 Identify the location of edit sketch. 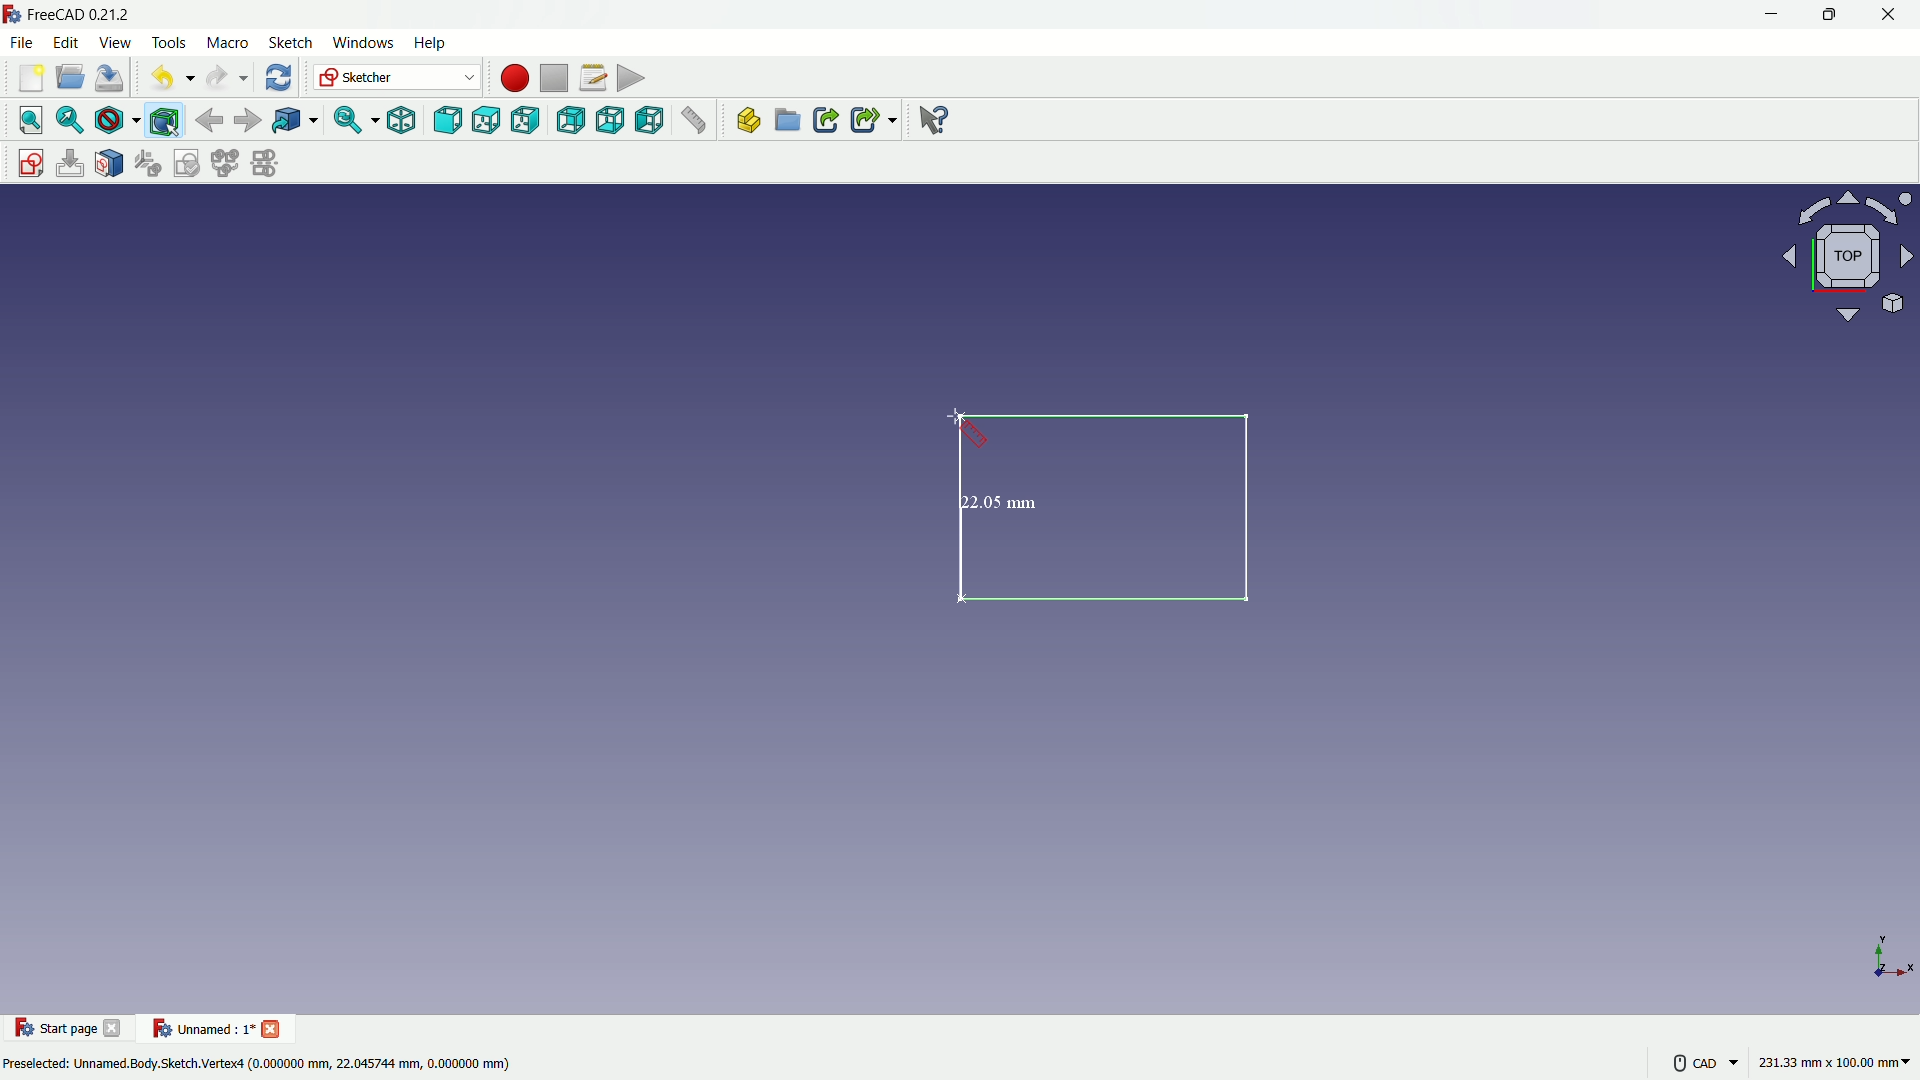
(69, 163).